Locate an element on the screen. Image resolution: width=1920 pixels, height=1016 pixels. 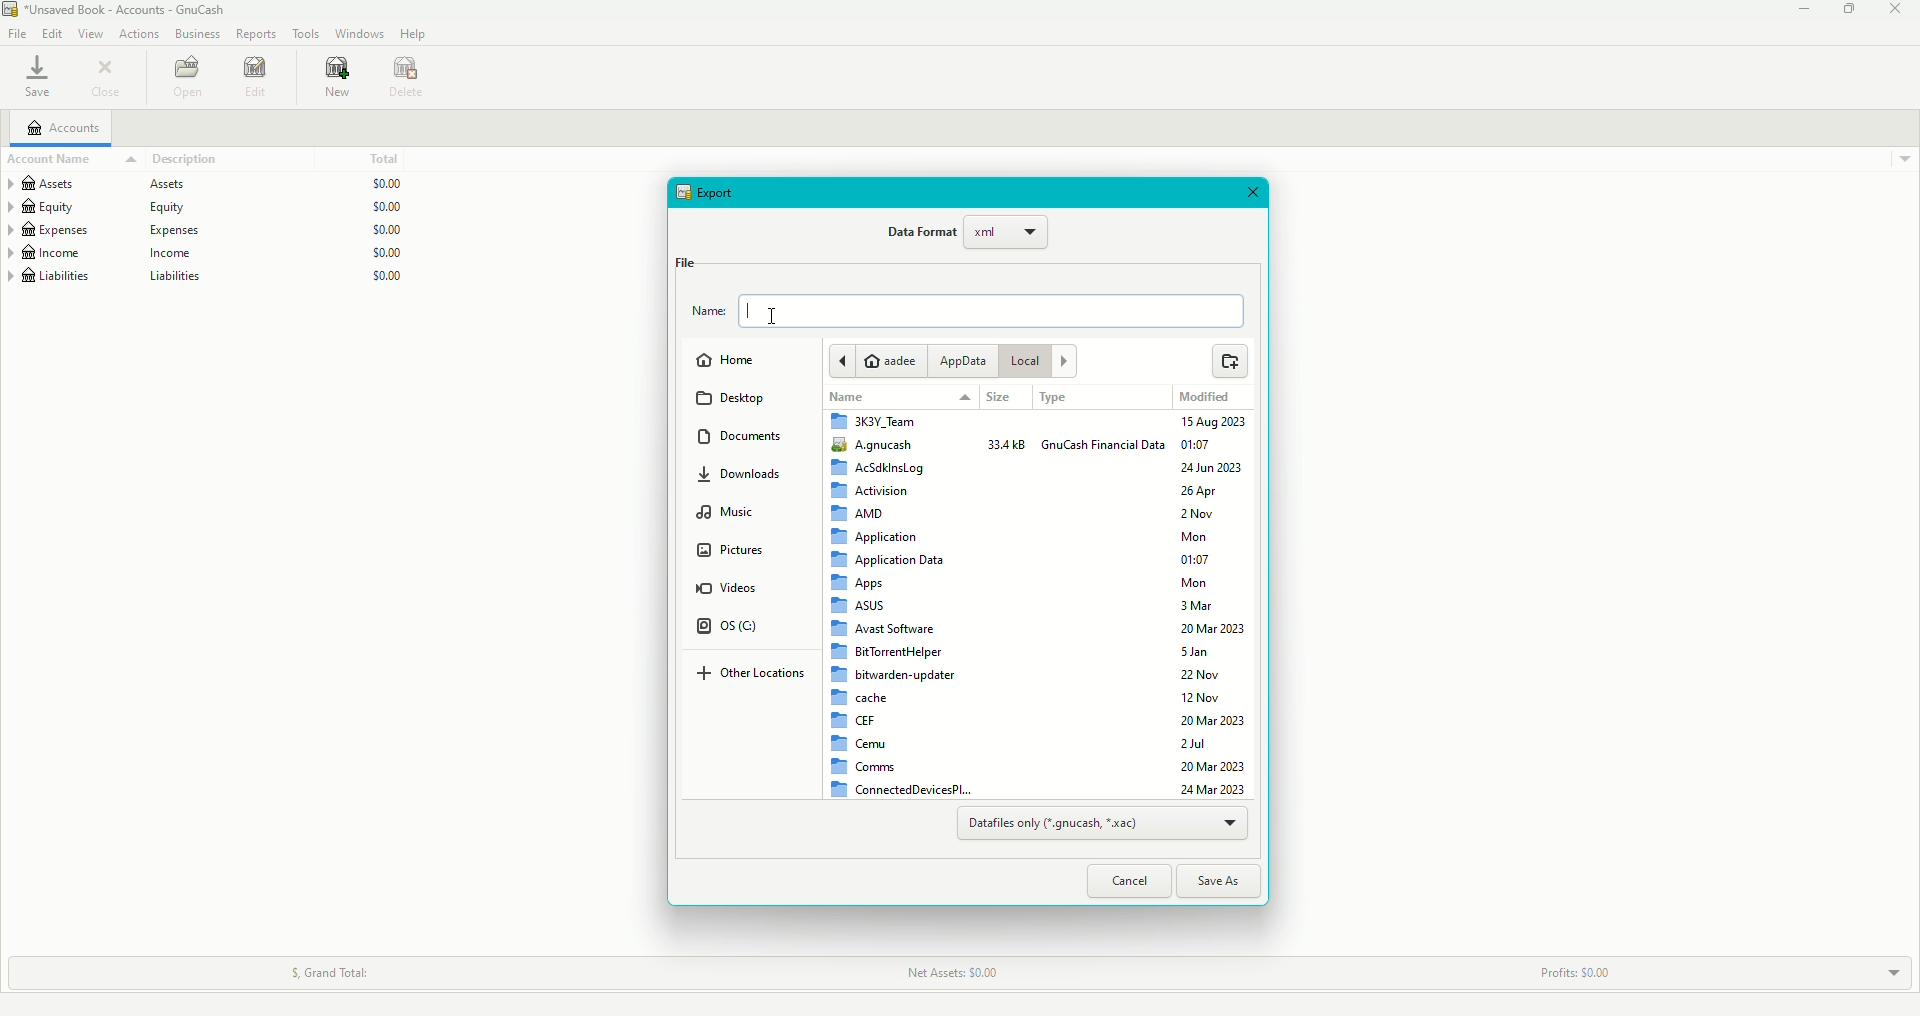
File is located at coordinates (17, 36).